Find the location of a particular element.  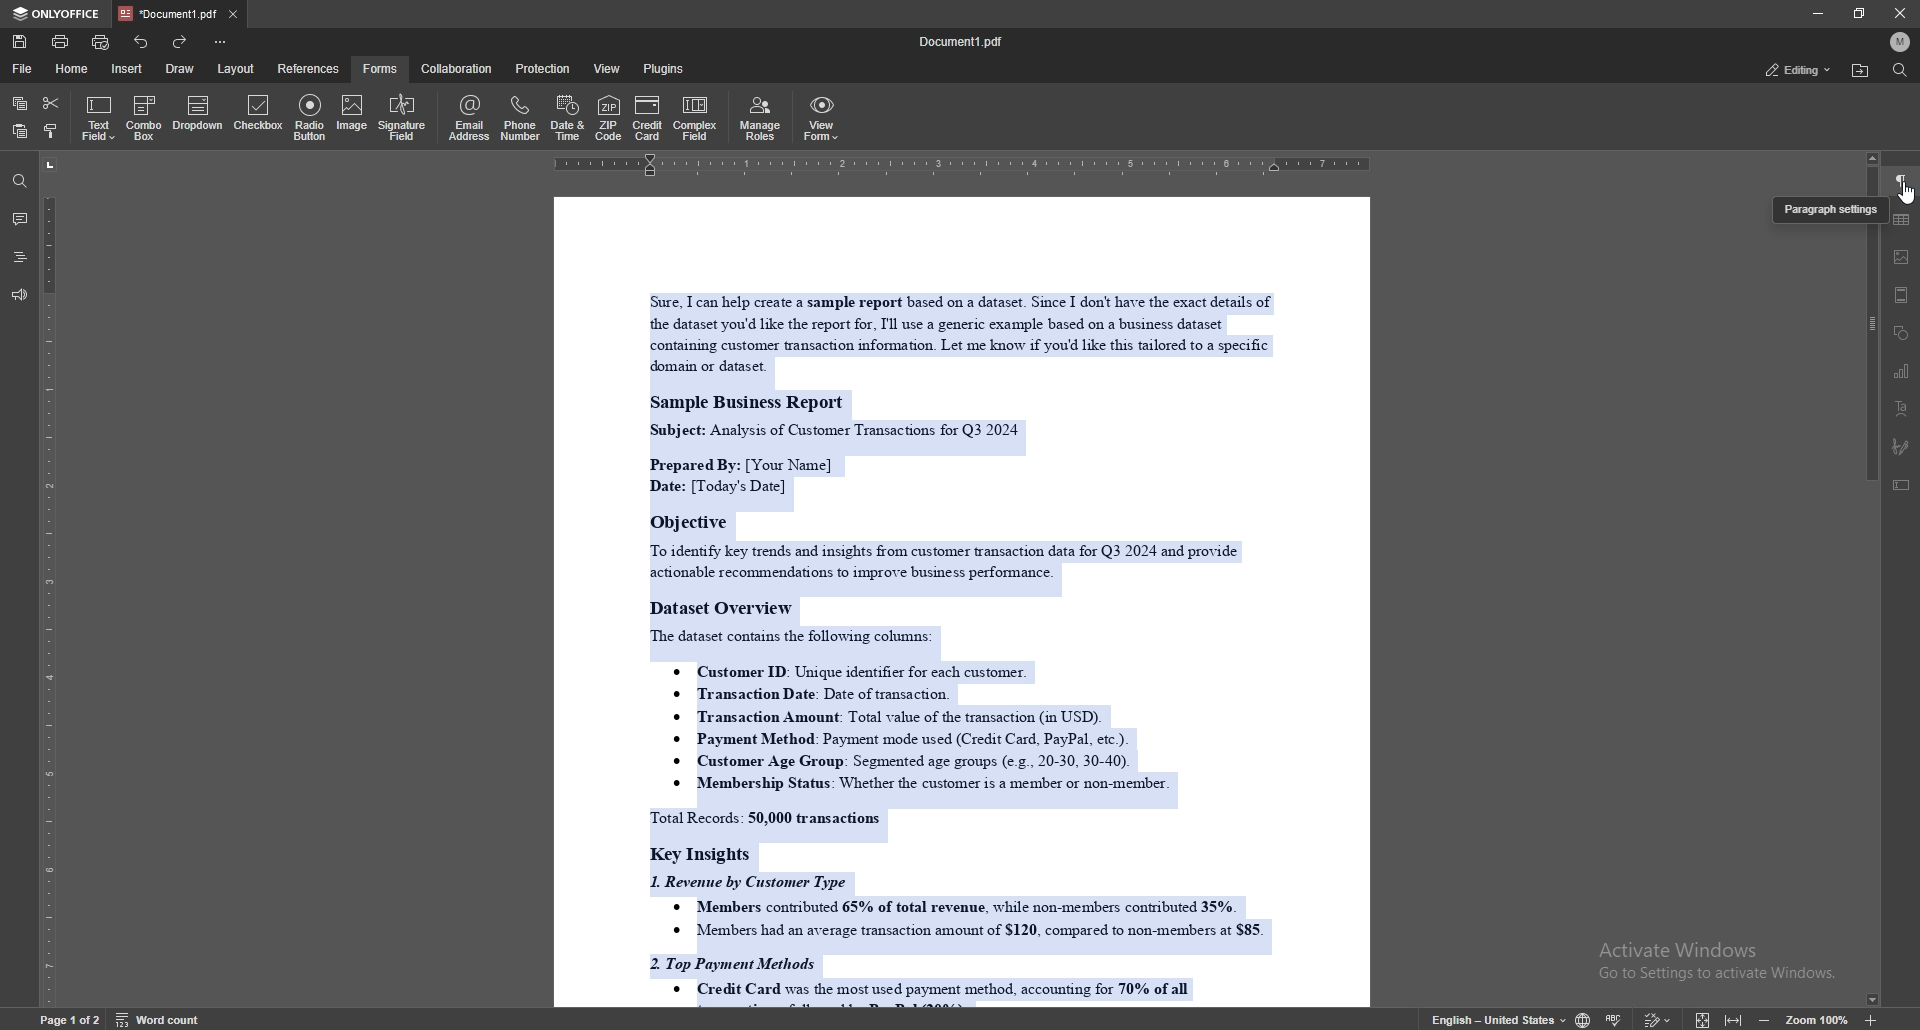

vertical scale is located at coordinates (49, 582).